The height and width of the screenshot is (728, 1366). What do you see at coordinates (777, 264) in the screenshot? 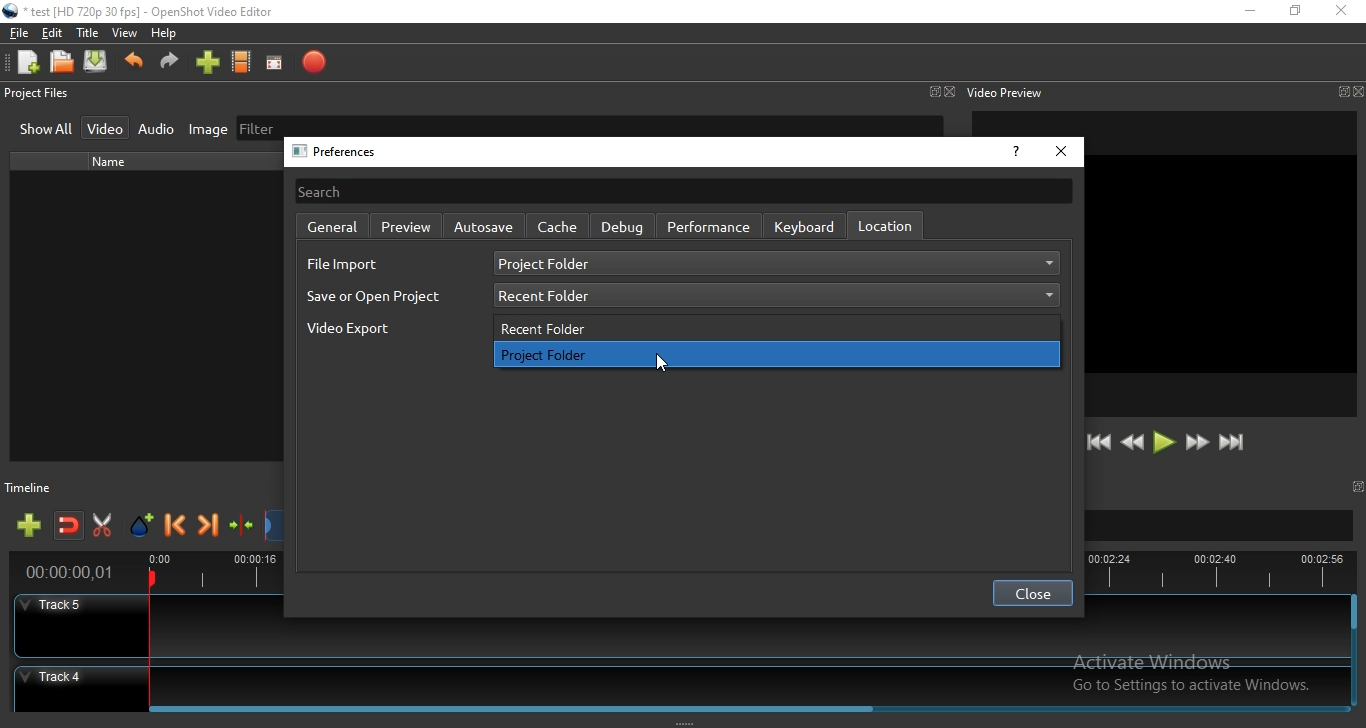
I see `project folder` at bounding box center [777, 264].